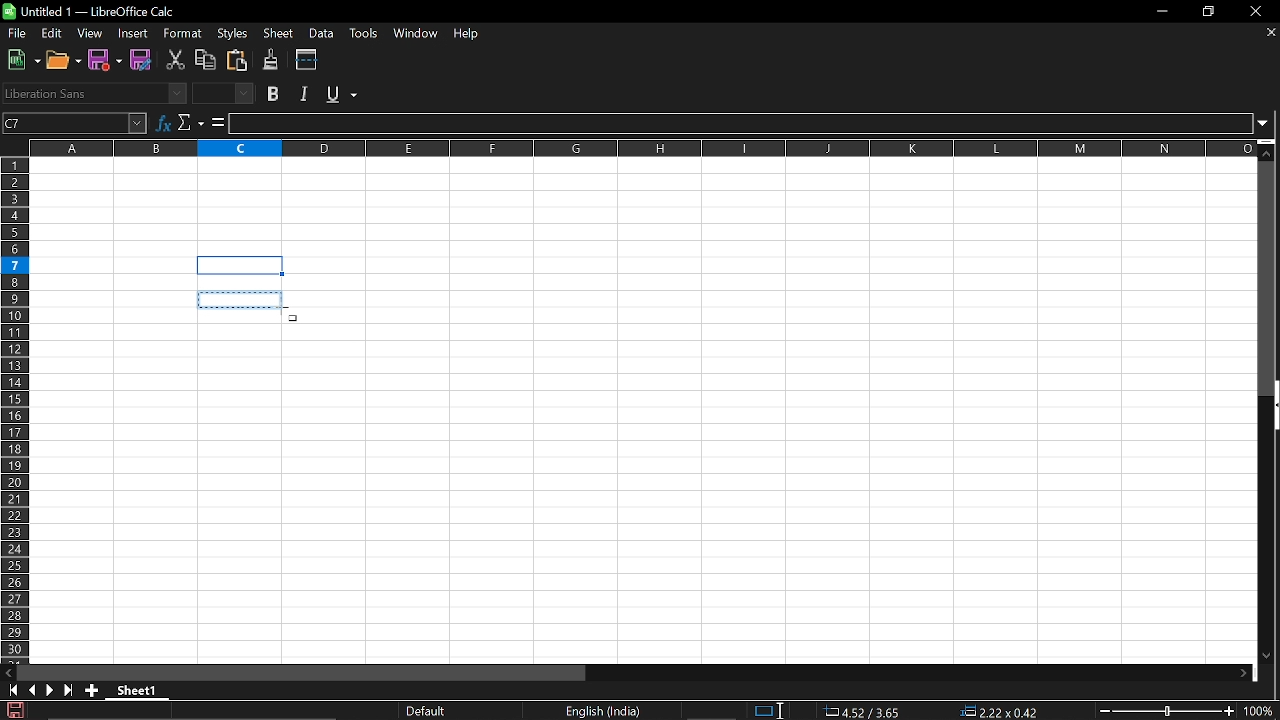 The image size is (1280, 720). What do you see at coordinates (94, 93) in the screenshot?
I see `Font name ` at bounding box center [94, 93].